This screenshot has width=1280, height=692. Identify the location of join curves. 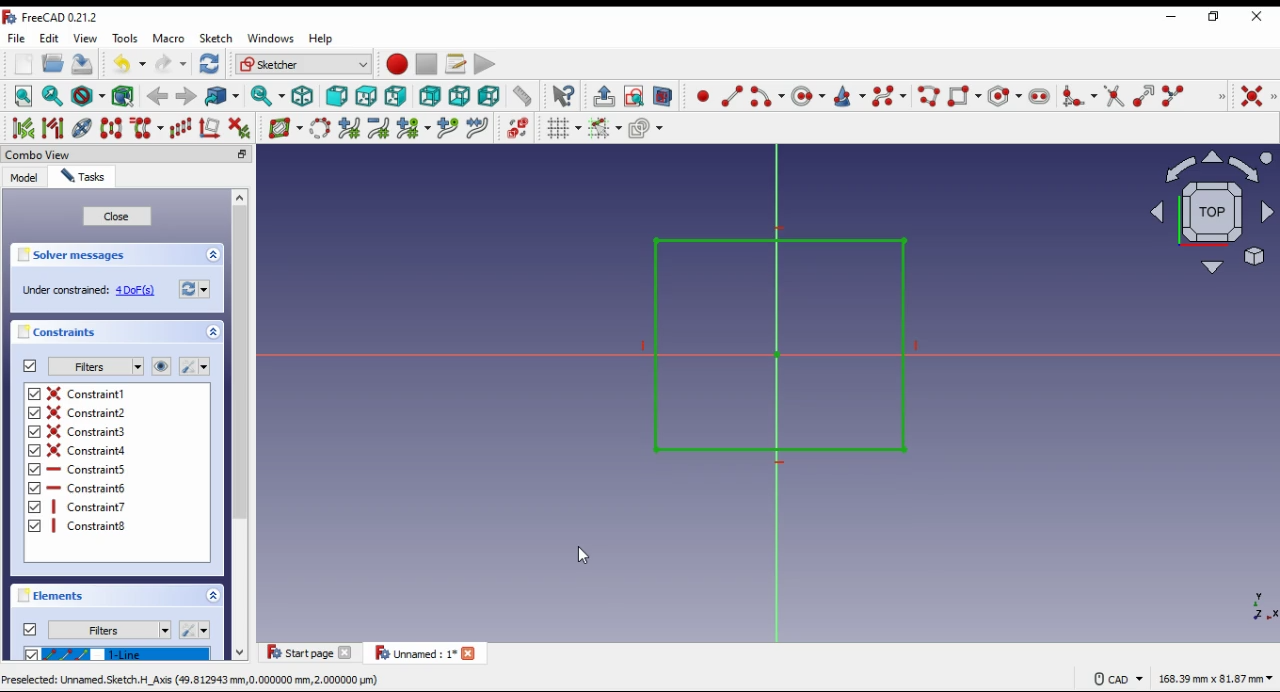
(477, 128).